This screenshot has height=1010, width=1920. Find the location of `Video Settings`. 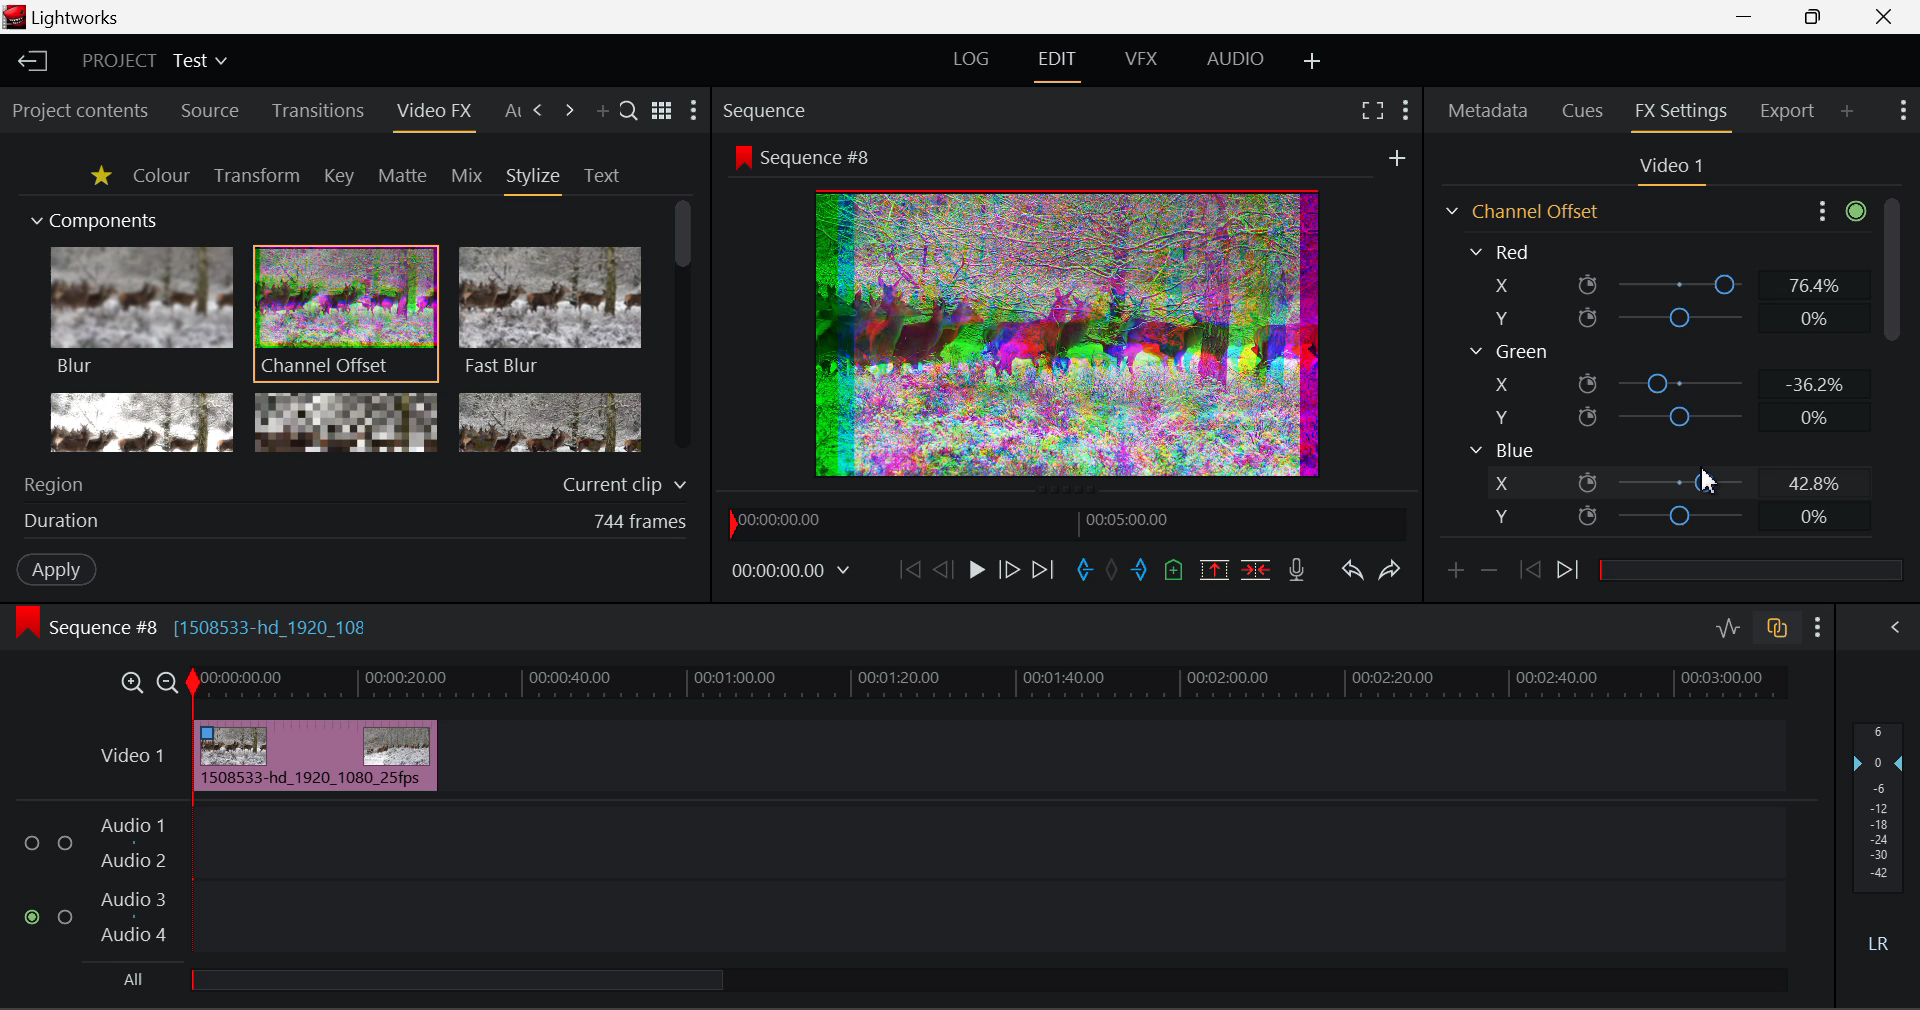

Video Settings is located at coordinates (1669, 170).